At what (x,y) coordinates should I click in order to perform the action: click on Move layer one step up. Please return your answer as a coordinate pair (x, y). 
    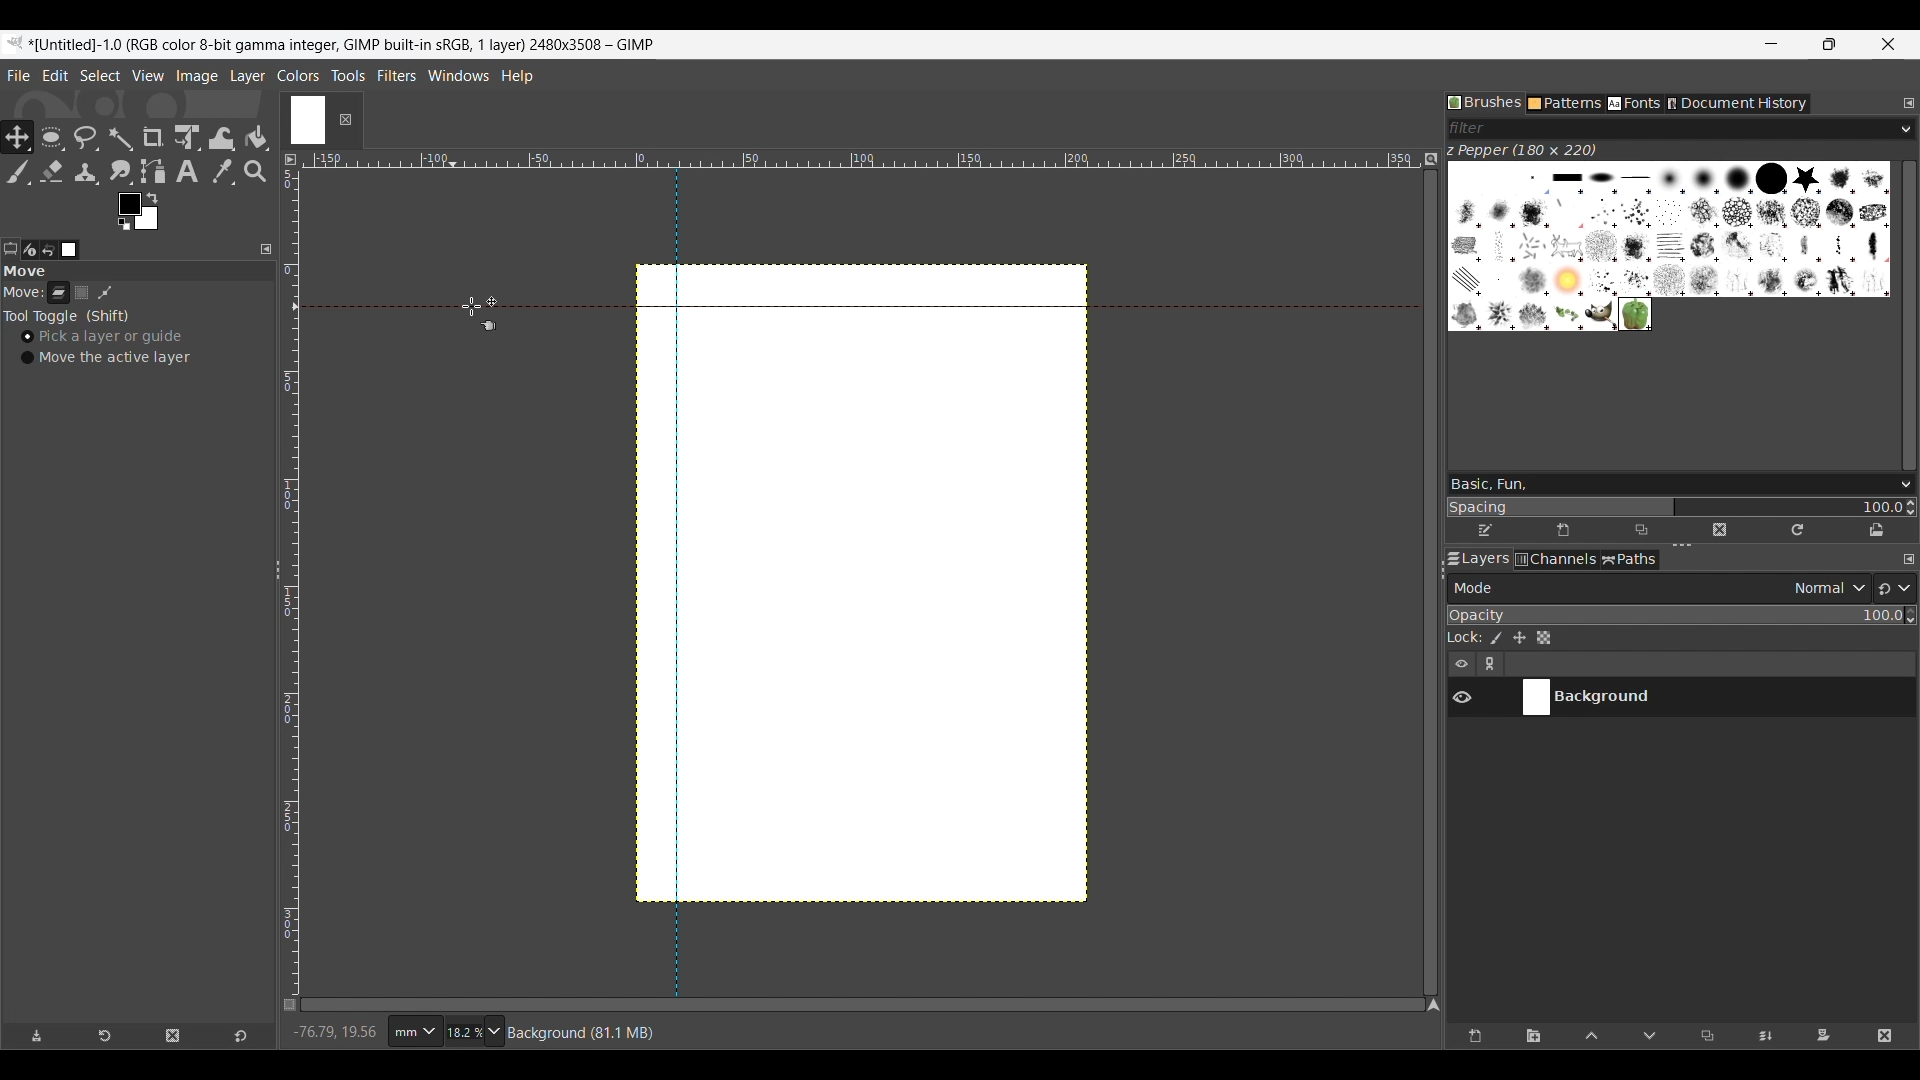
    Looking at the image, I should click on (1592, 1037).